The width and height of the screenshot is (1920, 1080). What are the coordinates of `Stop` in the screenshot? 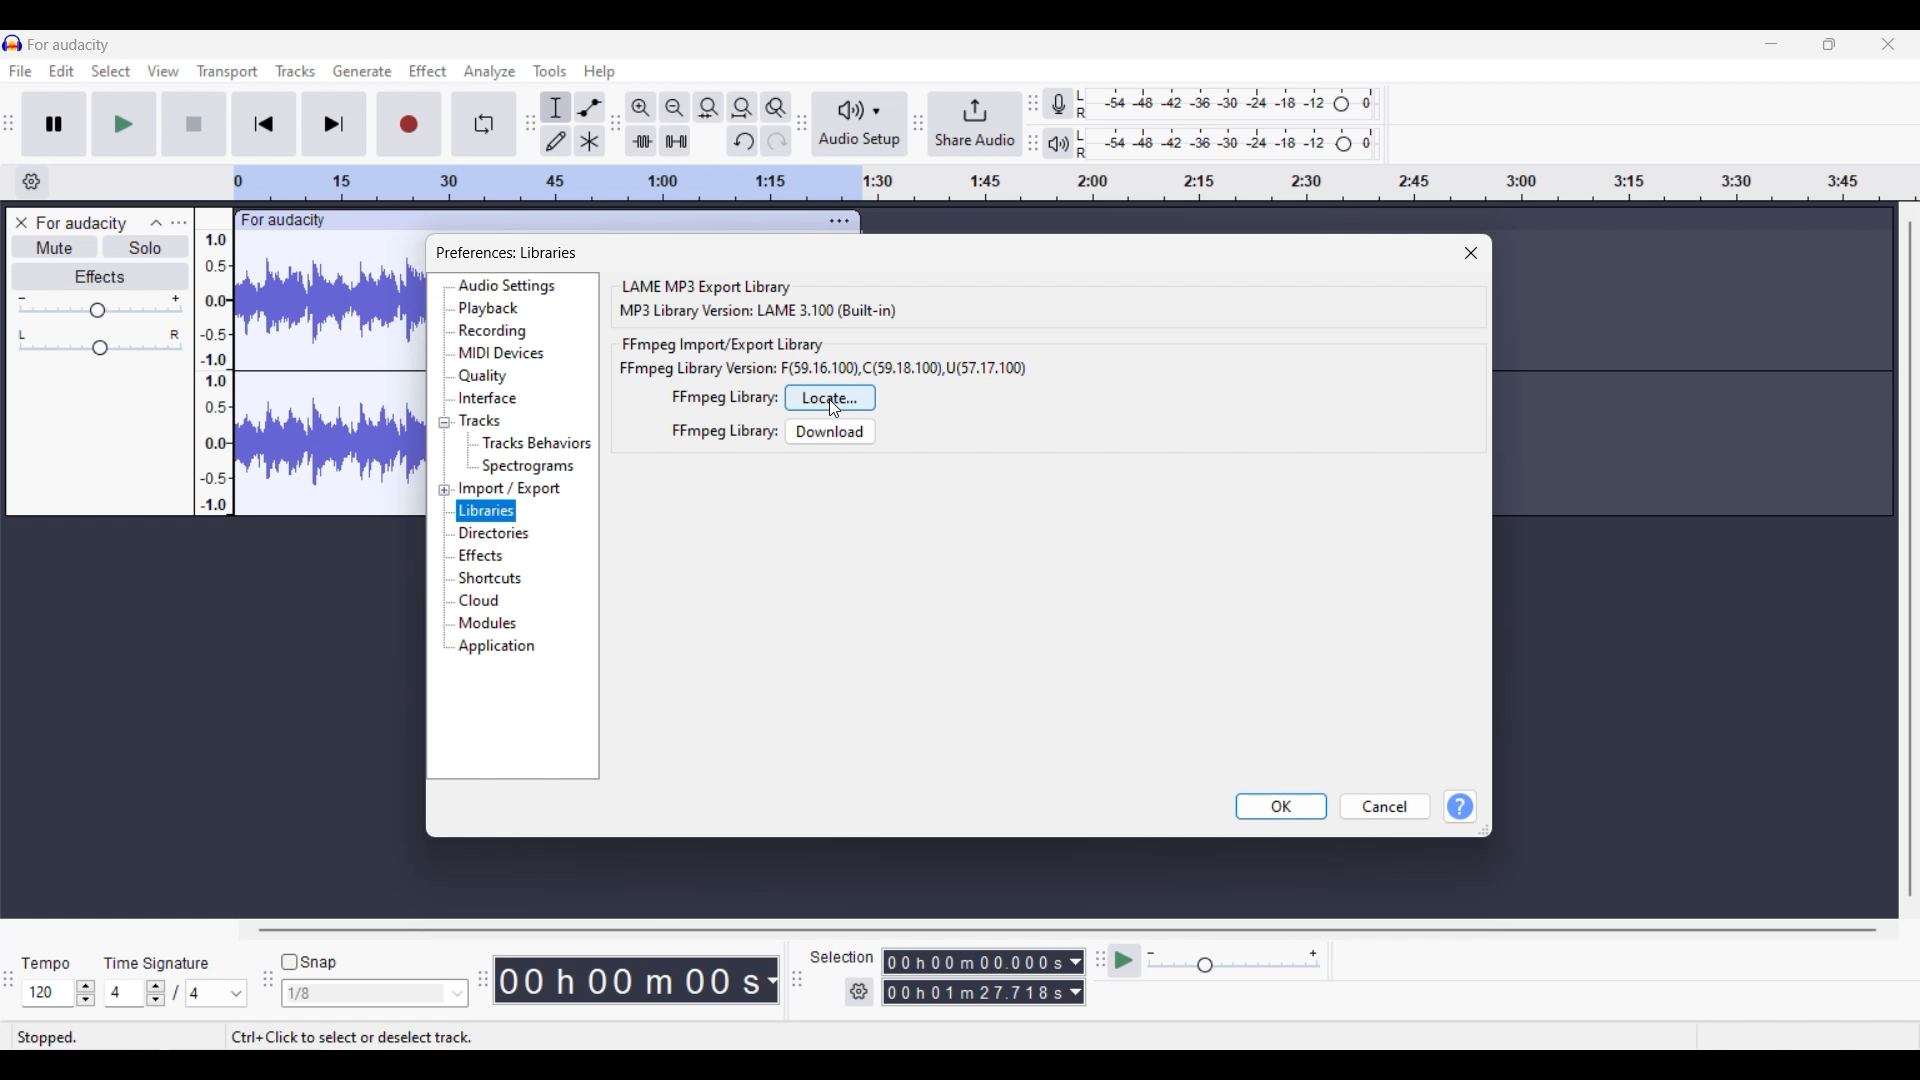 It's located at (194, 124).